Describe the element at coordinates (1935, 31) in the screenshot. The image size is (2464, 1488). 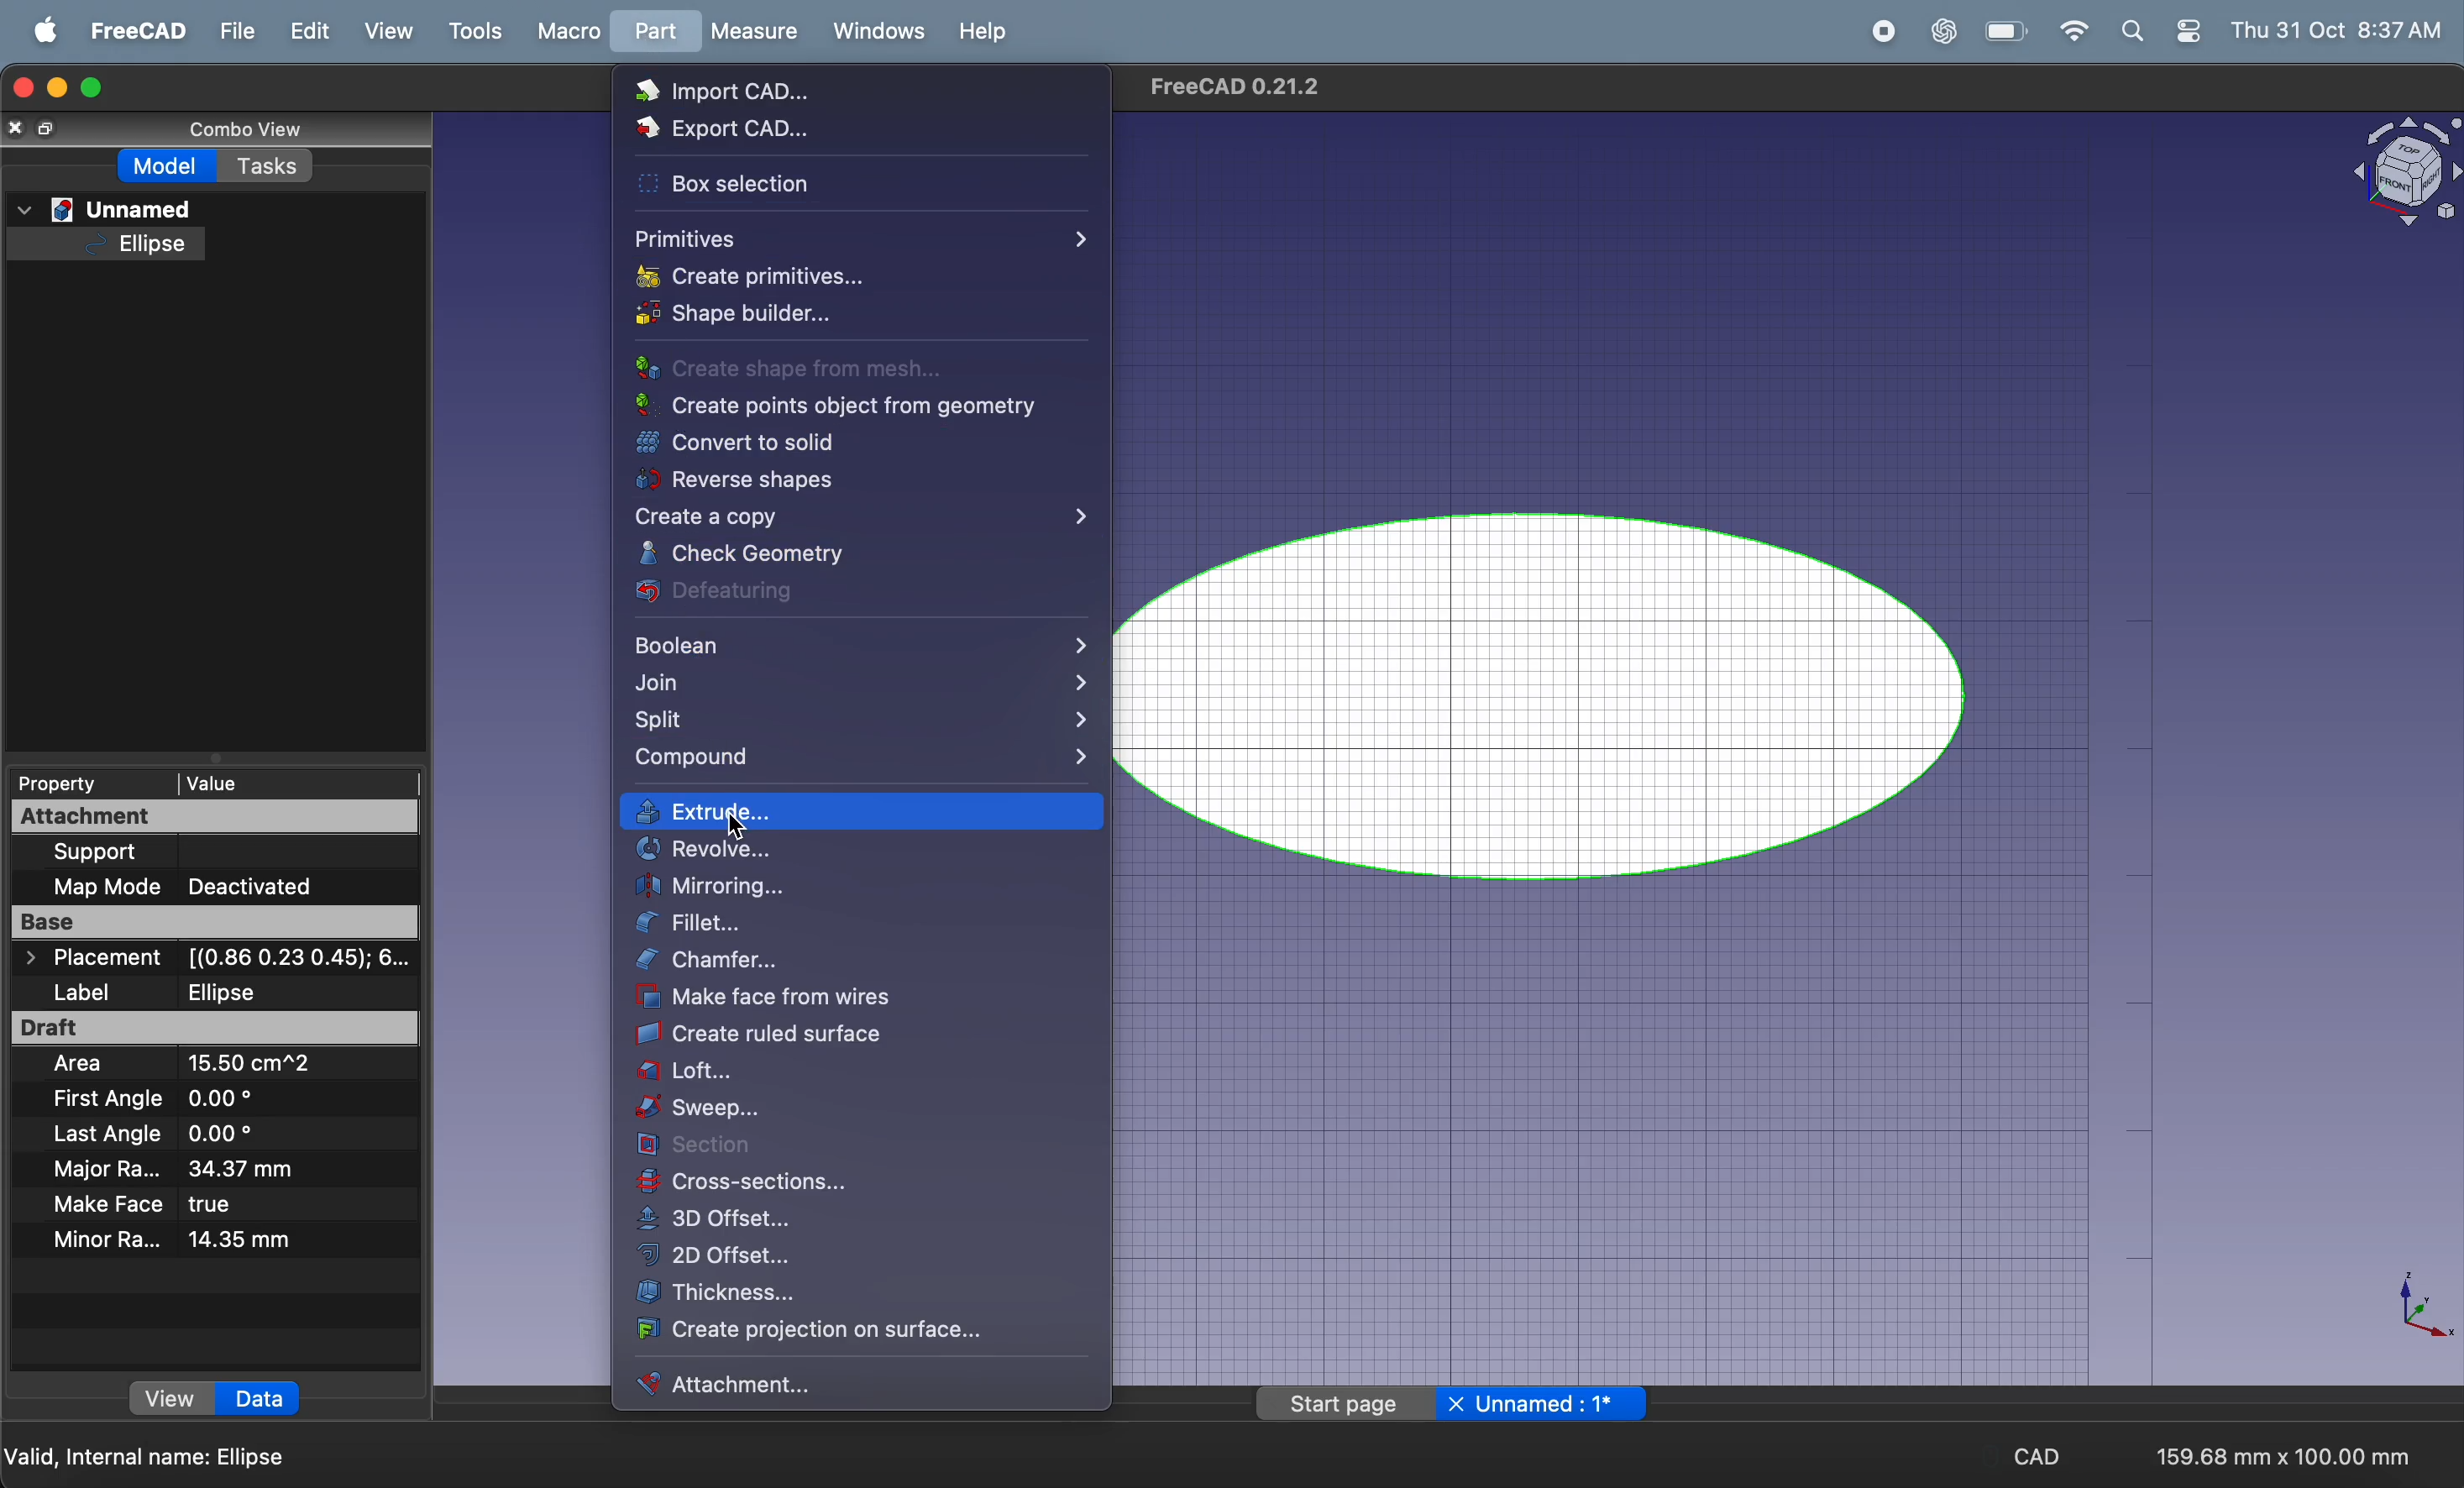
I see `chatgpt` at that location.